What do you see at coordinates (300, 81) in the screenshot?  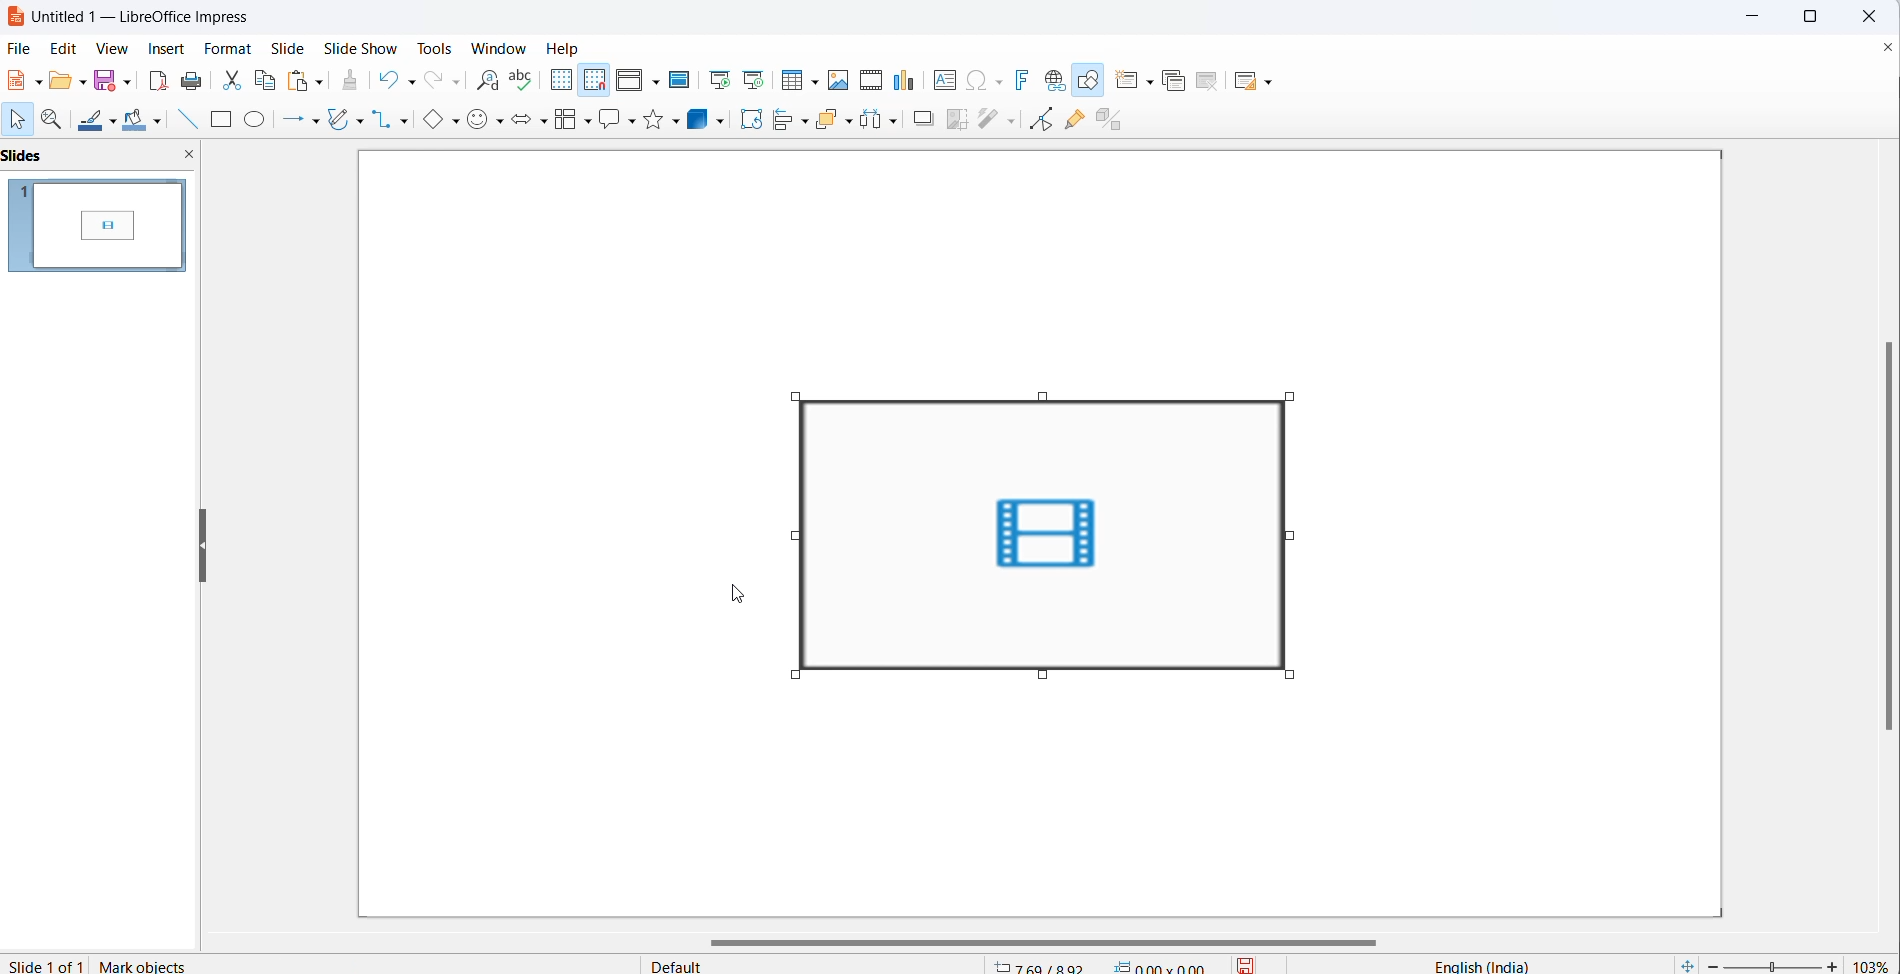 I see `paste` at bounding box center [300, 81].